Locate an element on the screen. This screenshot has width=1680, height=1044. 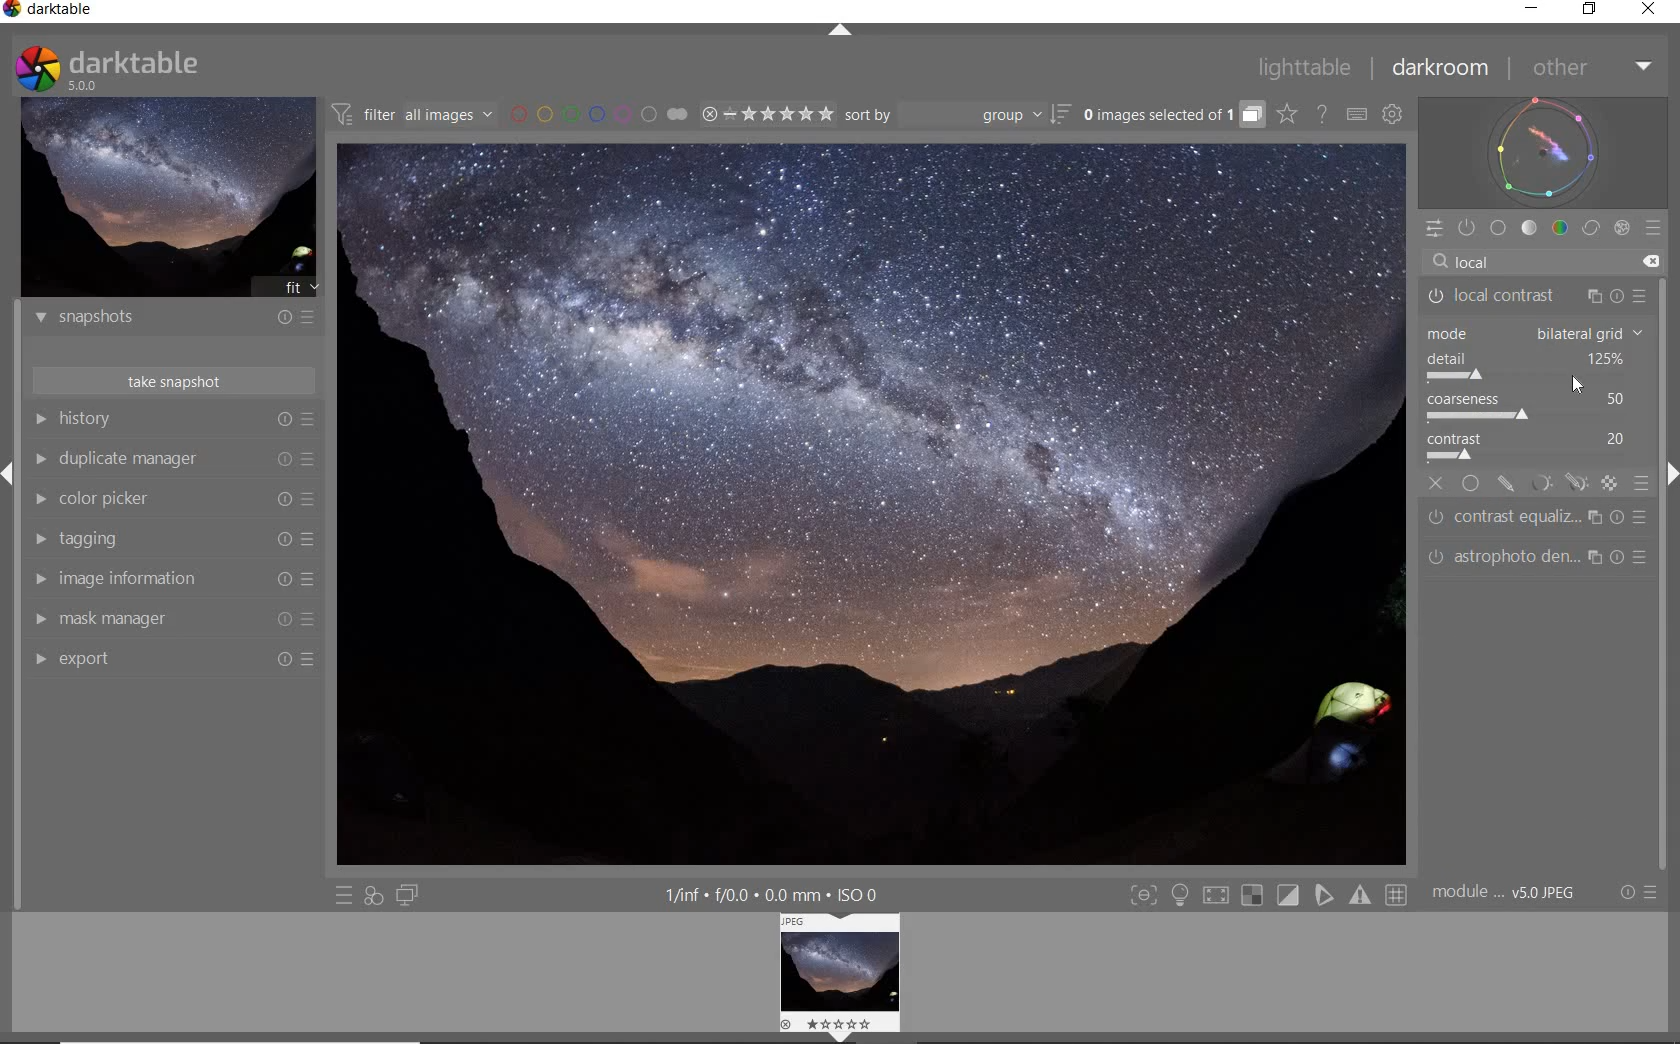
mask manager is located at coordinates (117, 615).